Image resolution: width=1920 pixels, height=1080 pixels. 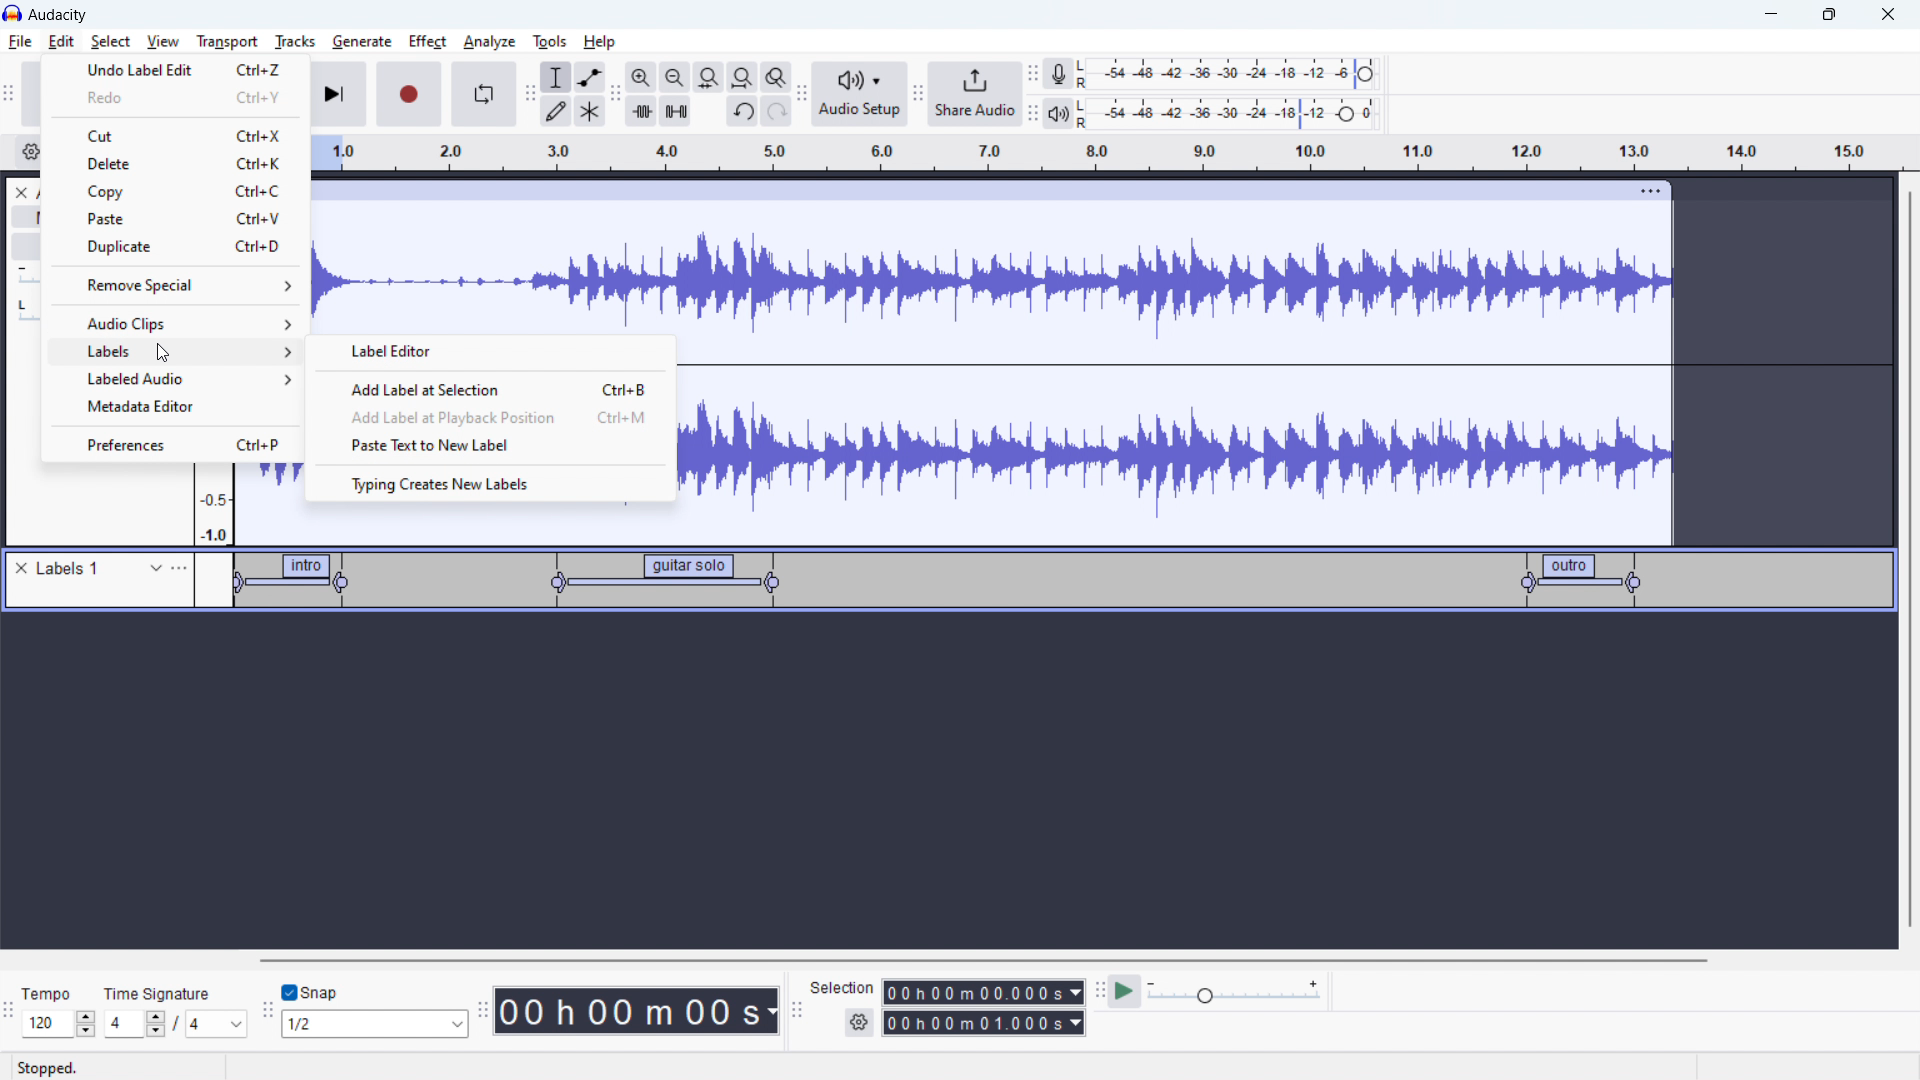 What do you see at coordinates (492, 483) in the screenshot?
I see `typing creates new labels` at bounding box center [492, 483].